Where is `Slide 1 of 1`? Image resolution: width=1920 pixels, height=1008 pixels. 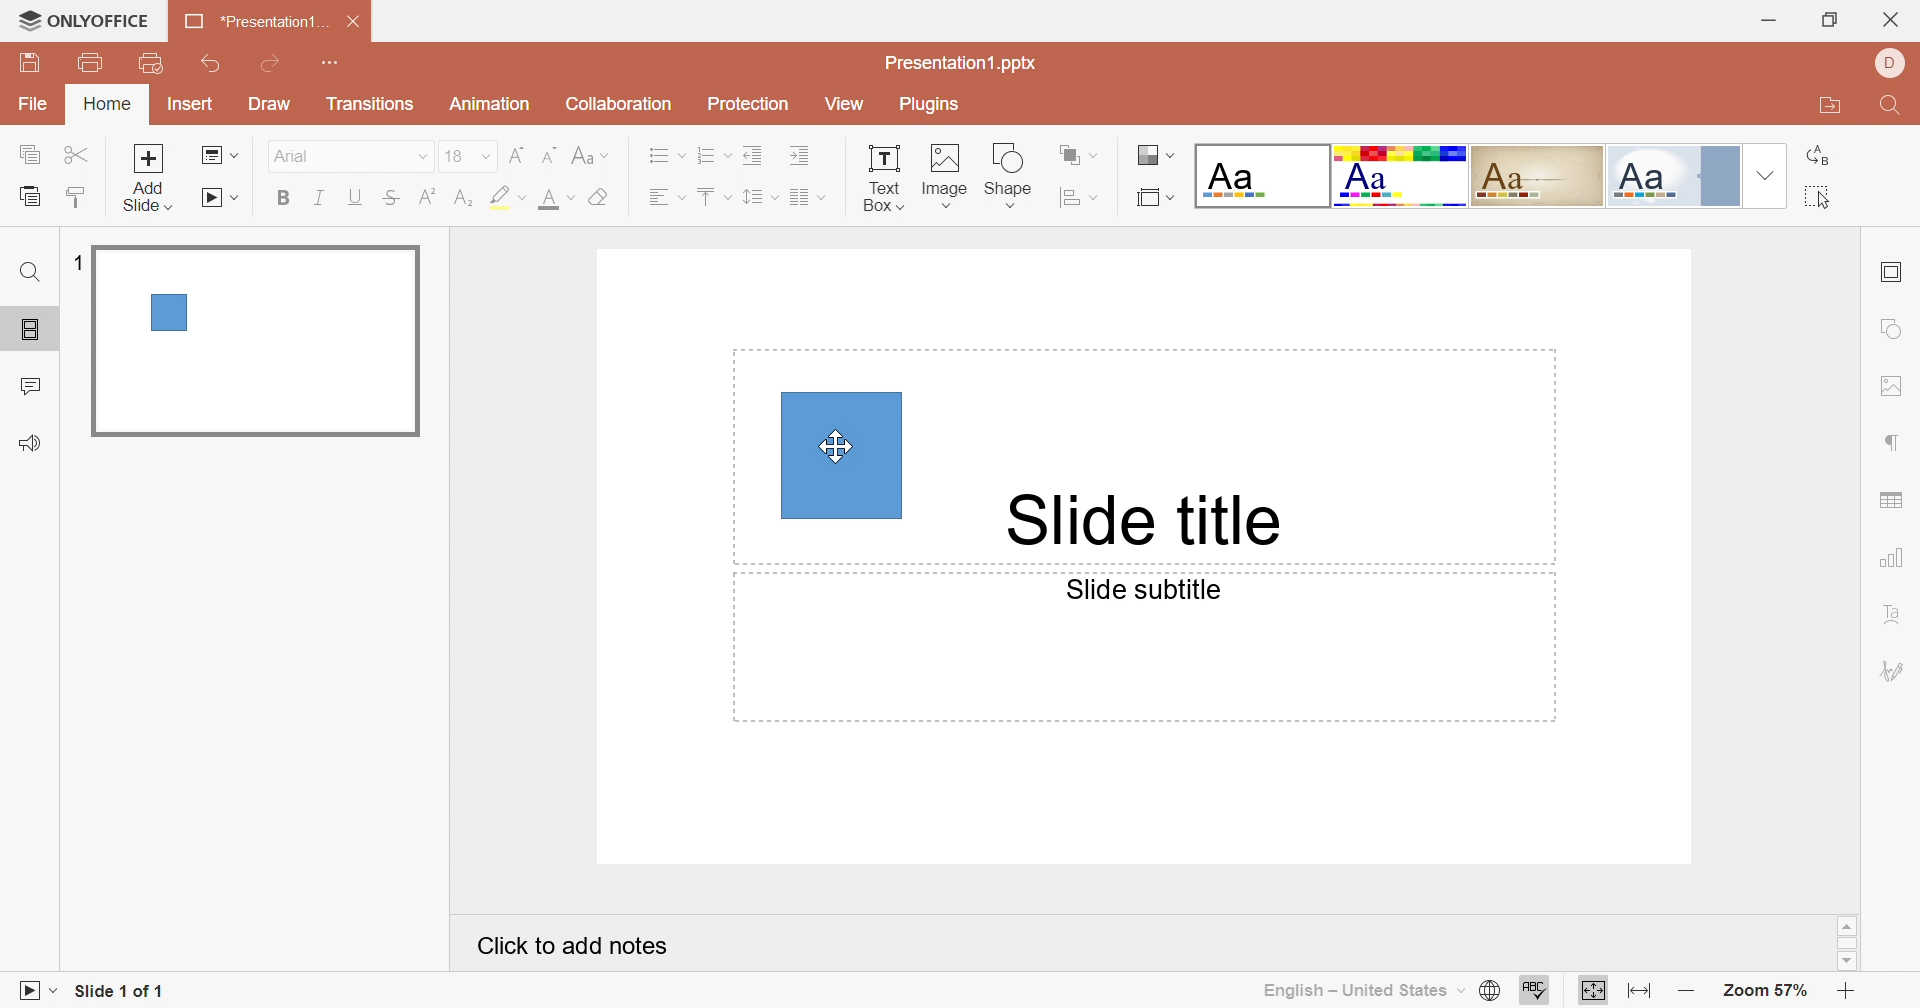
Slide 1 of 1 is located at coordinates (123, 991).